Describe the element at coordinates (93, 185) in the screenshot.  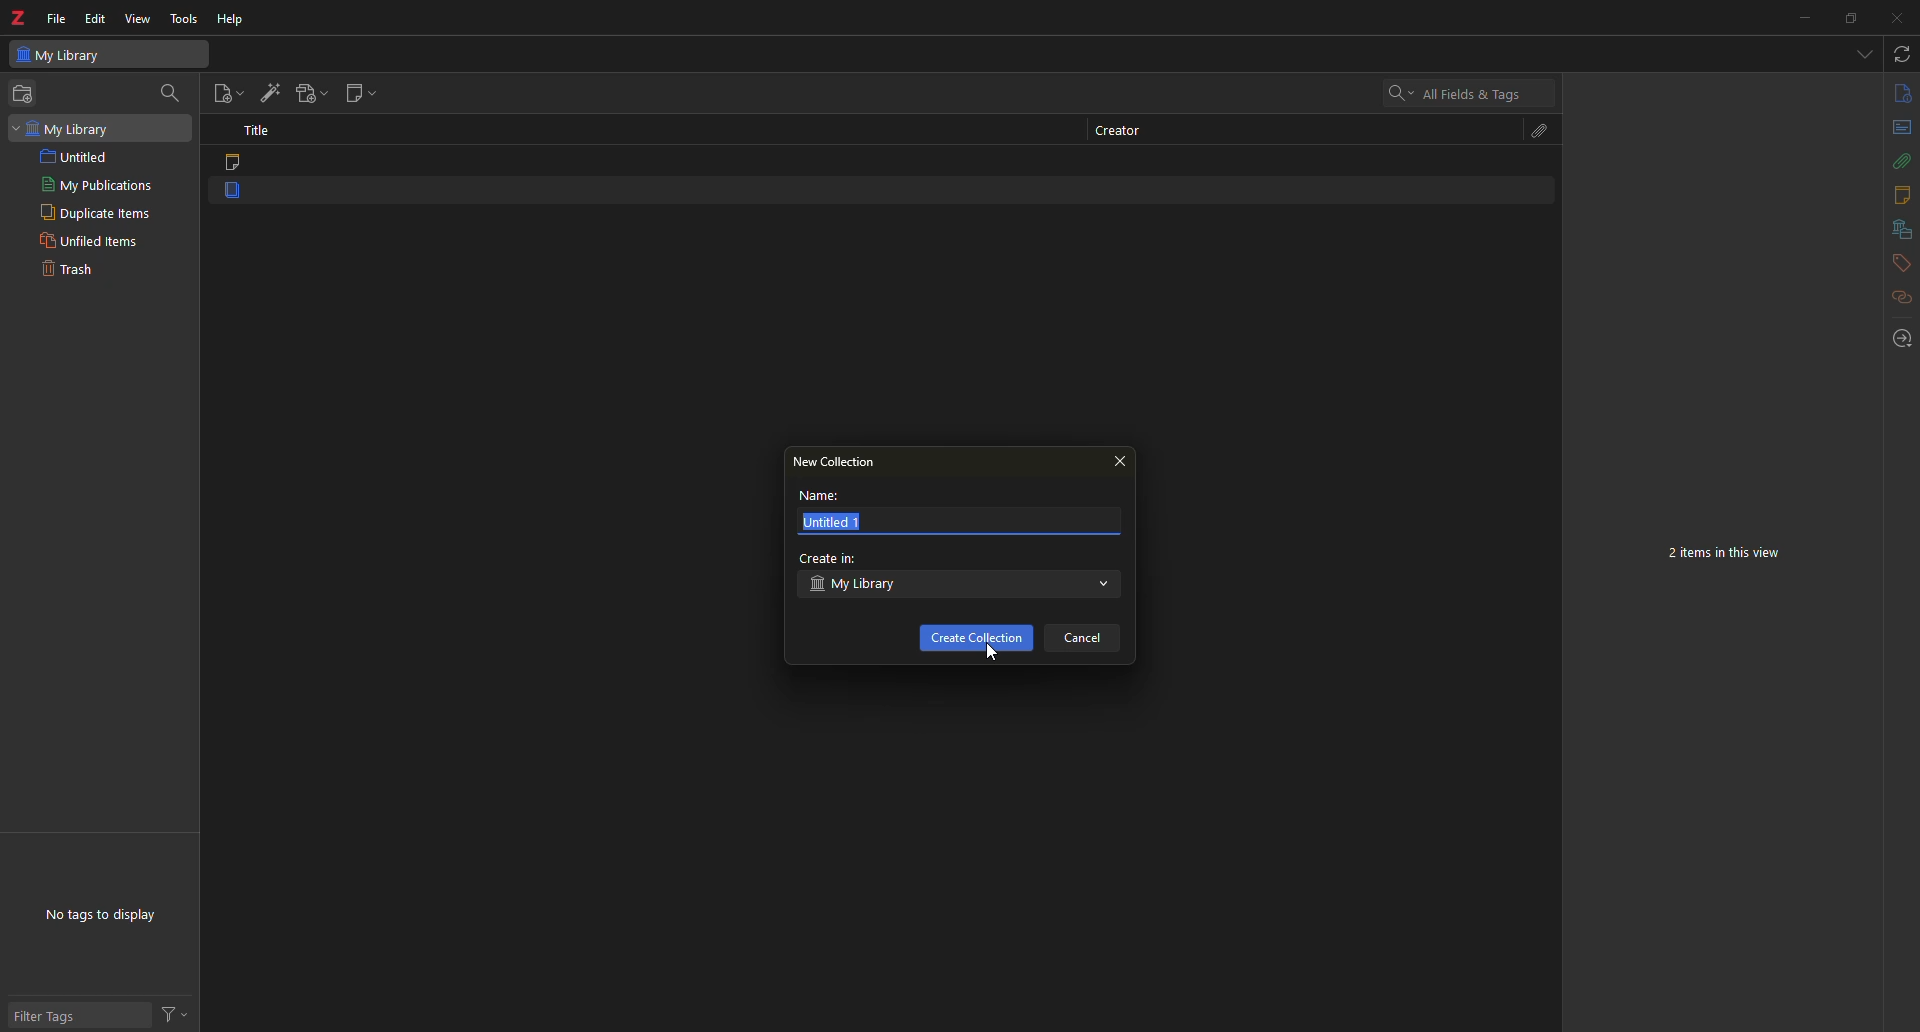
I see `my publications` at that location.